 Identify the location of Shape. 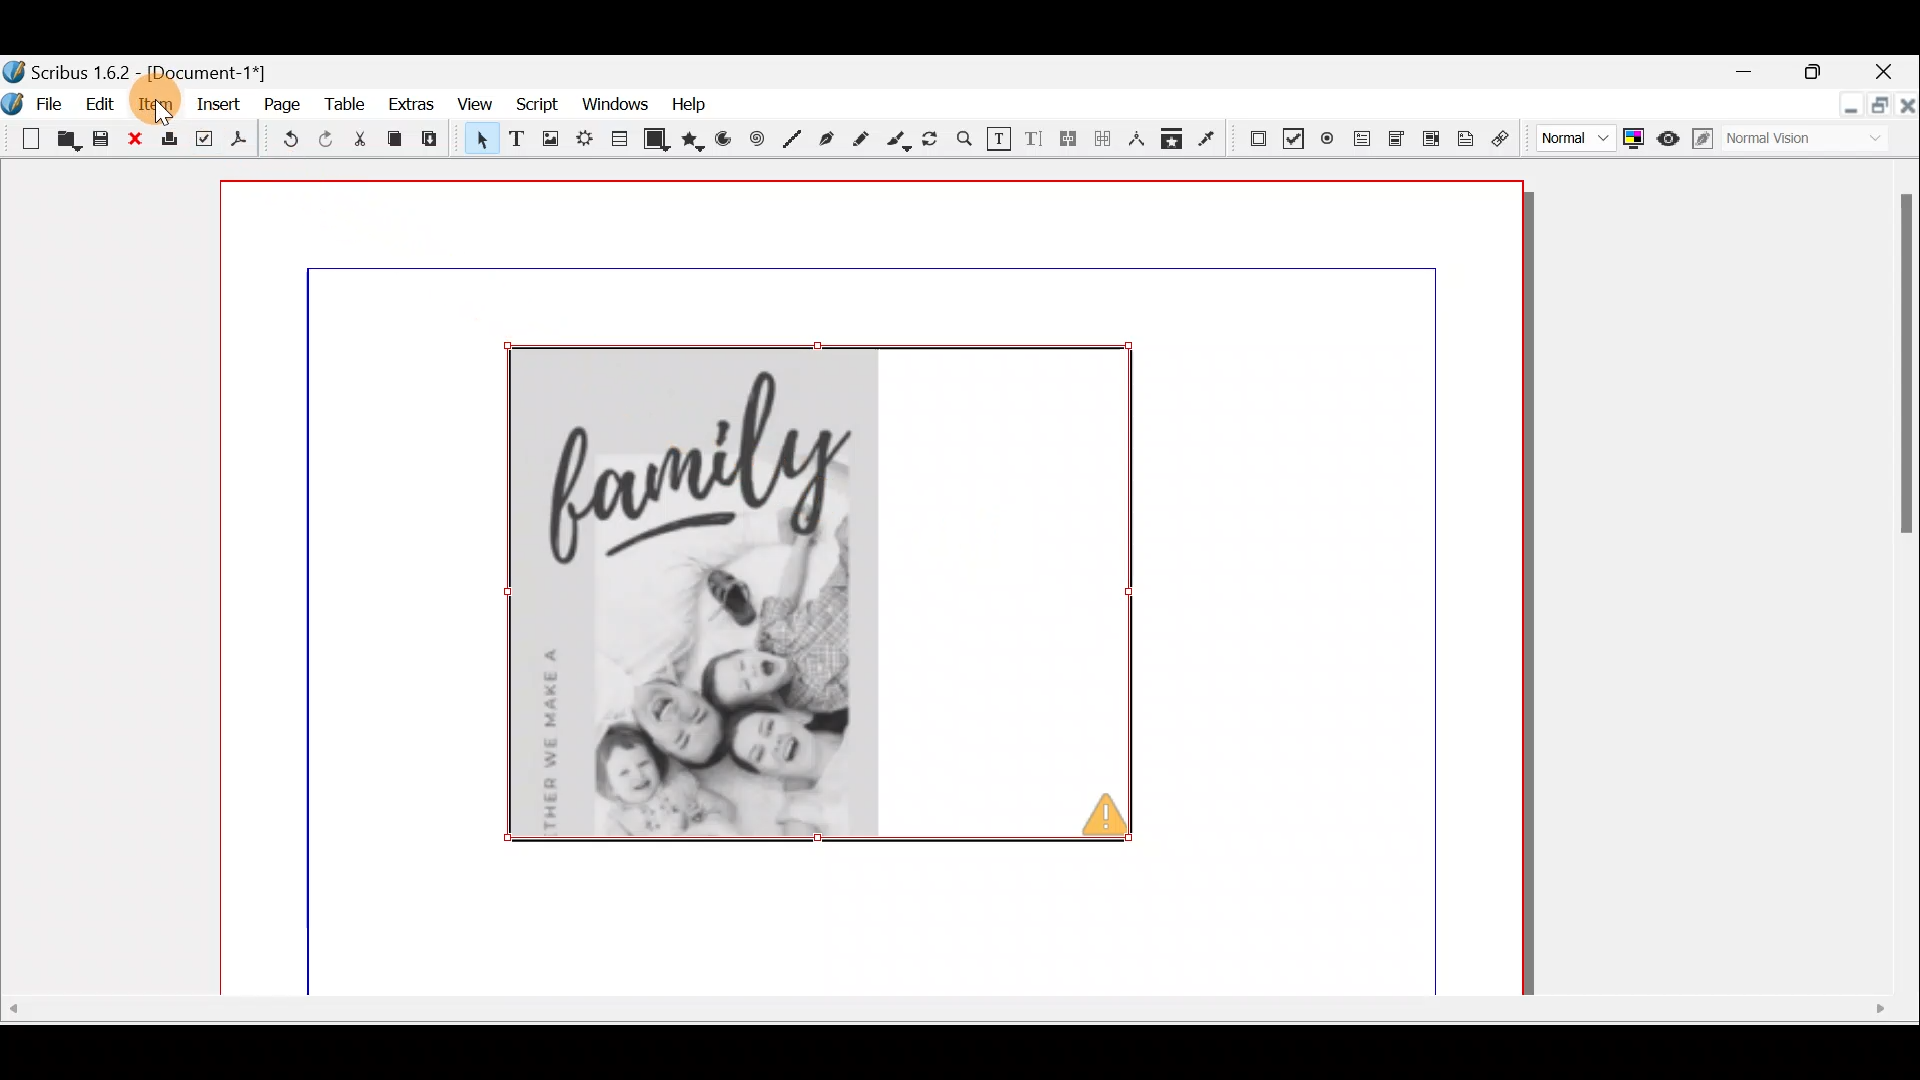
(657, 140).